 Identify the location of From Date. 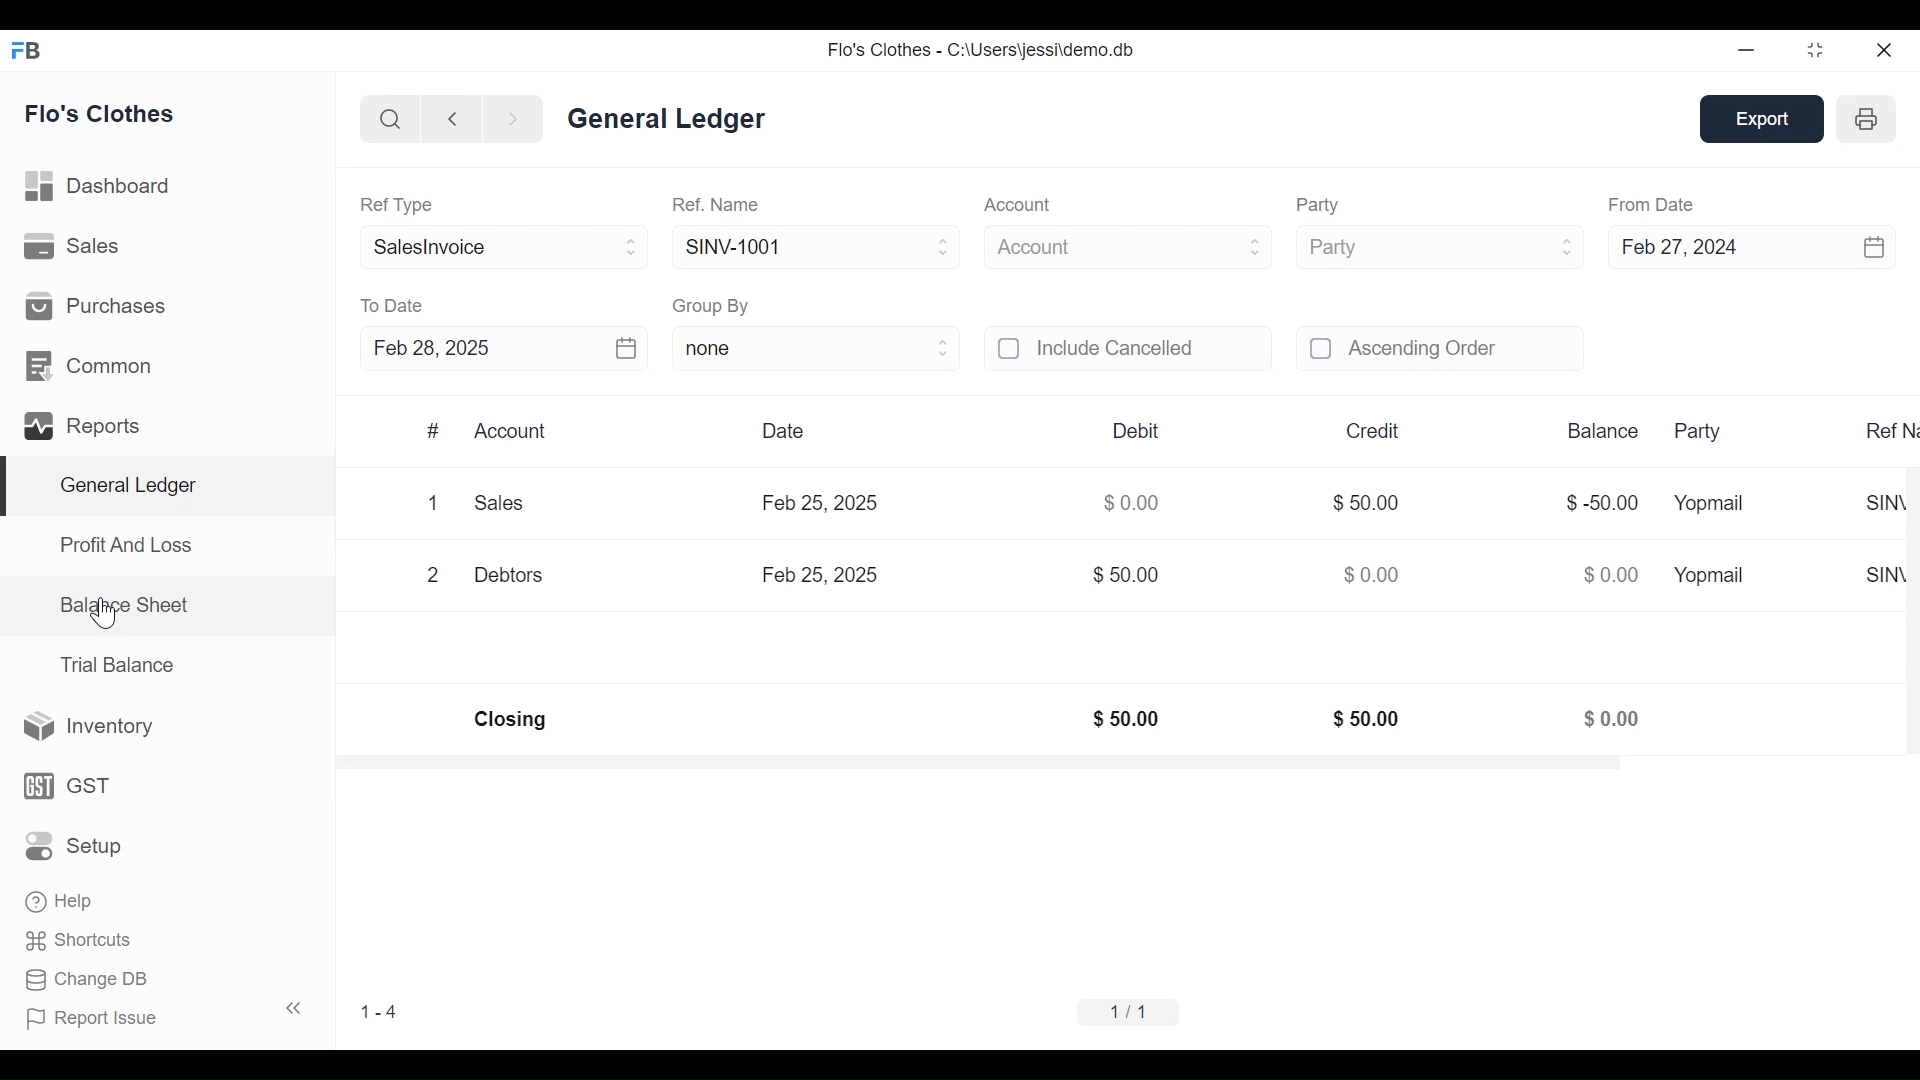
(1652, 206).